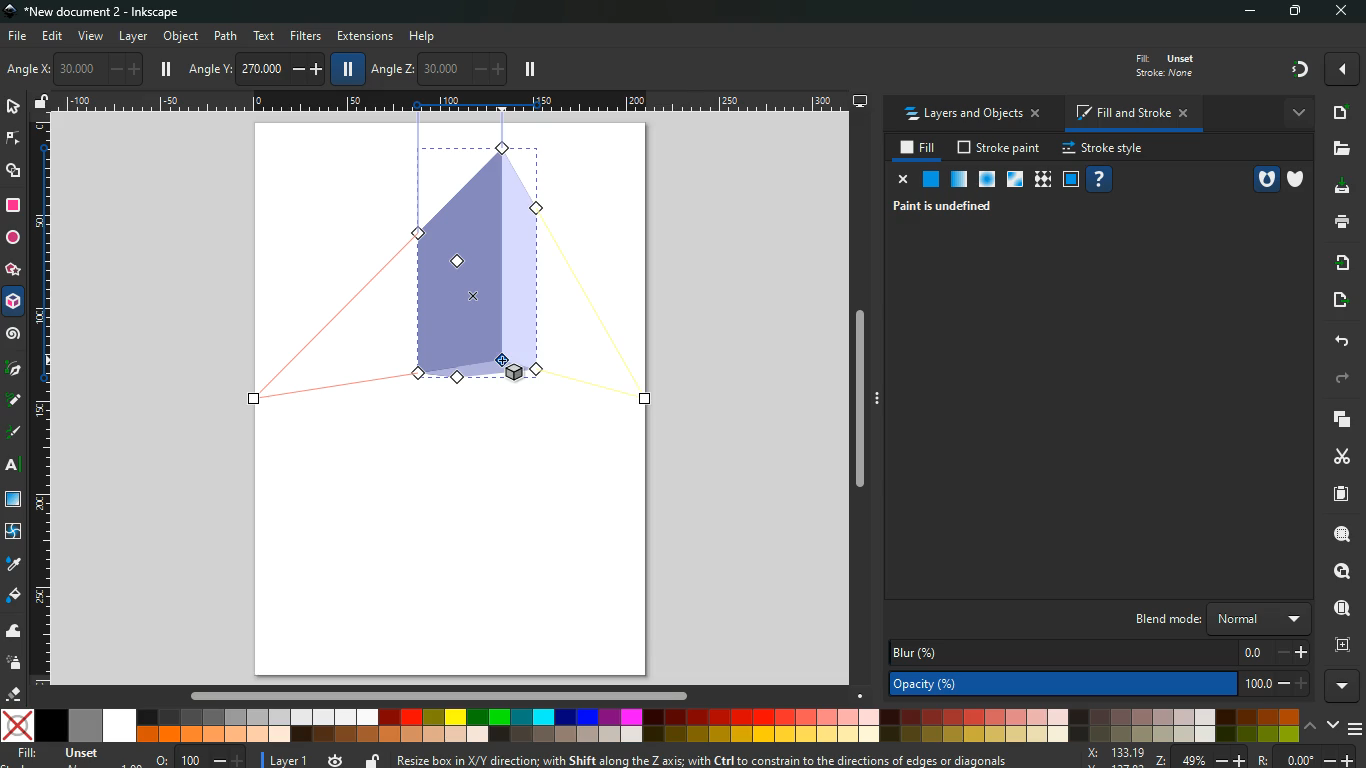 The height and width of the screenshot is (768, 1366). I want to click on normal, so click(929, 179).